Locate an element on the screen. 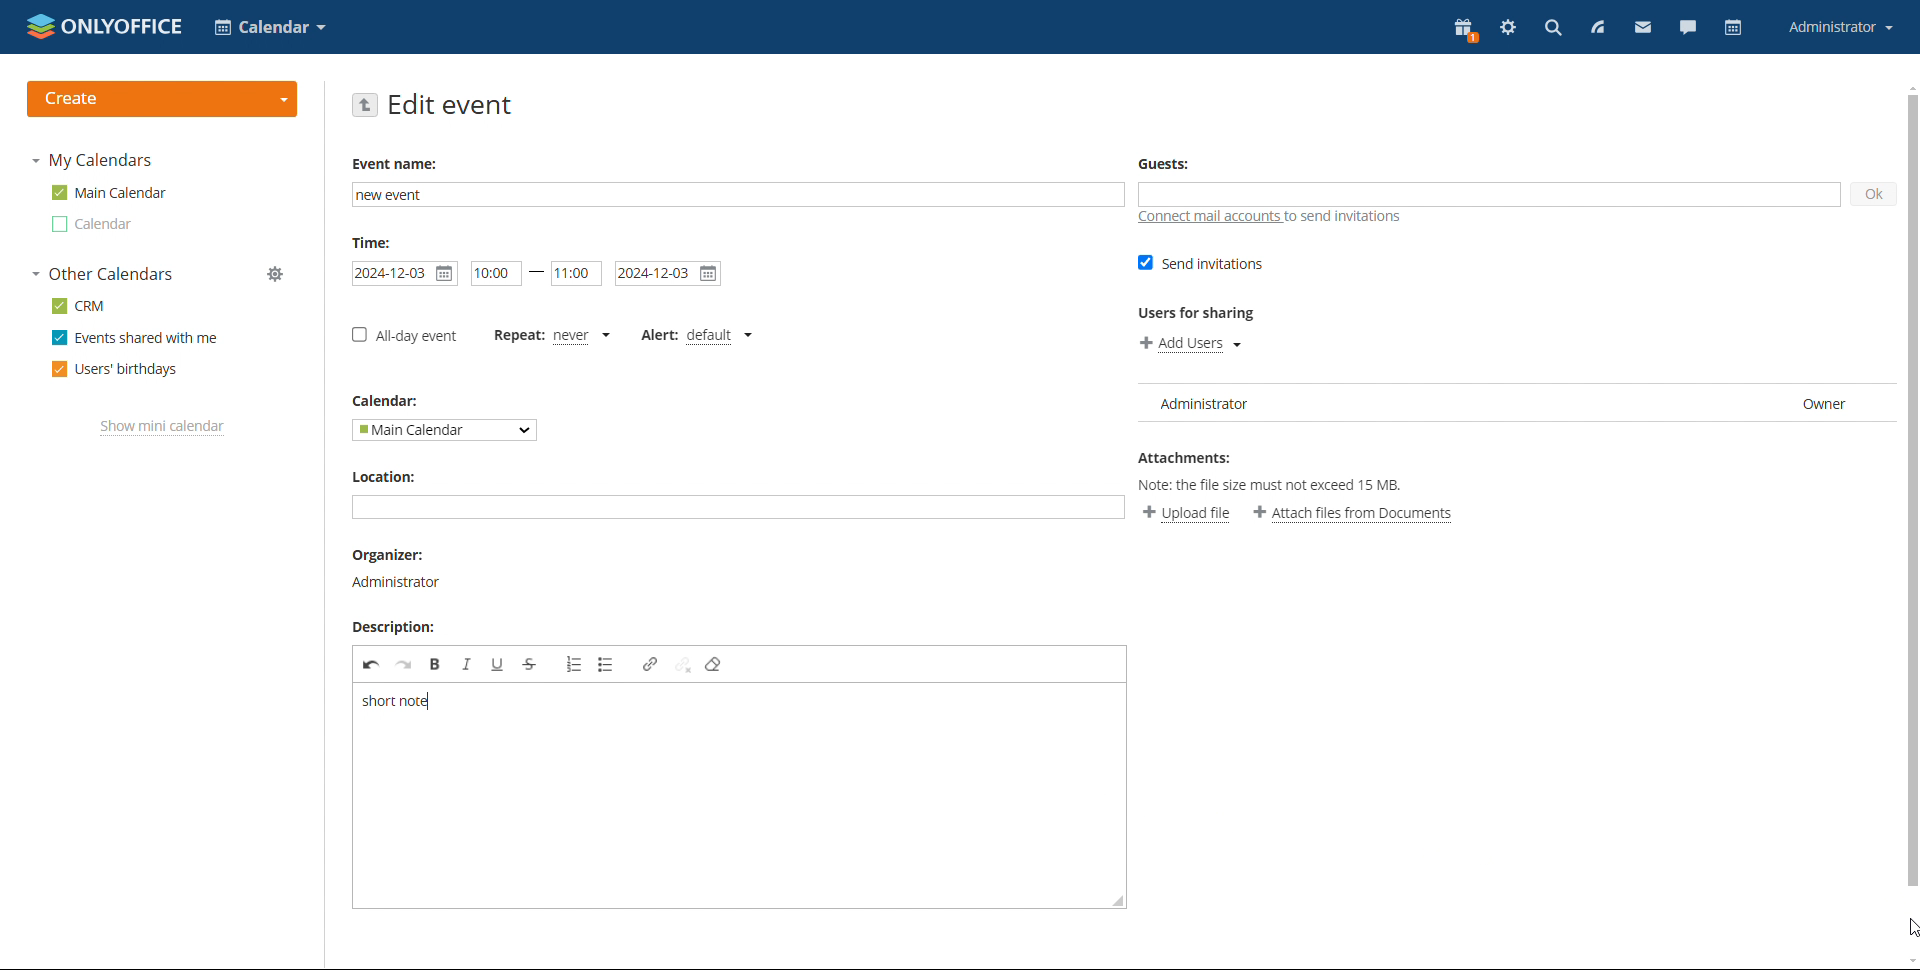 This screenshot has height=970, width=1920. feed is located at coordinates (1597, 28).